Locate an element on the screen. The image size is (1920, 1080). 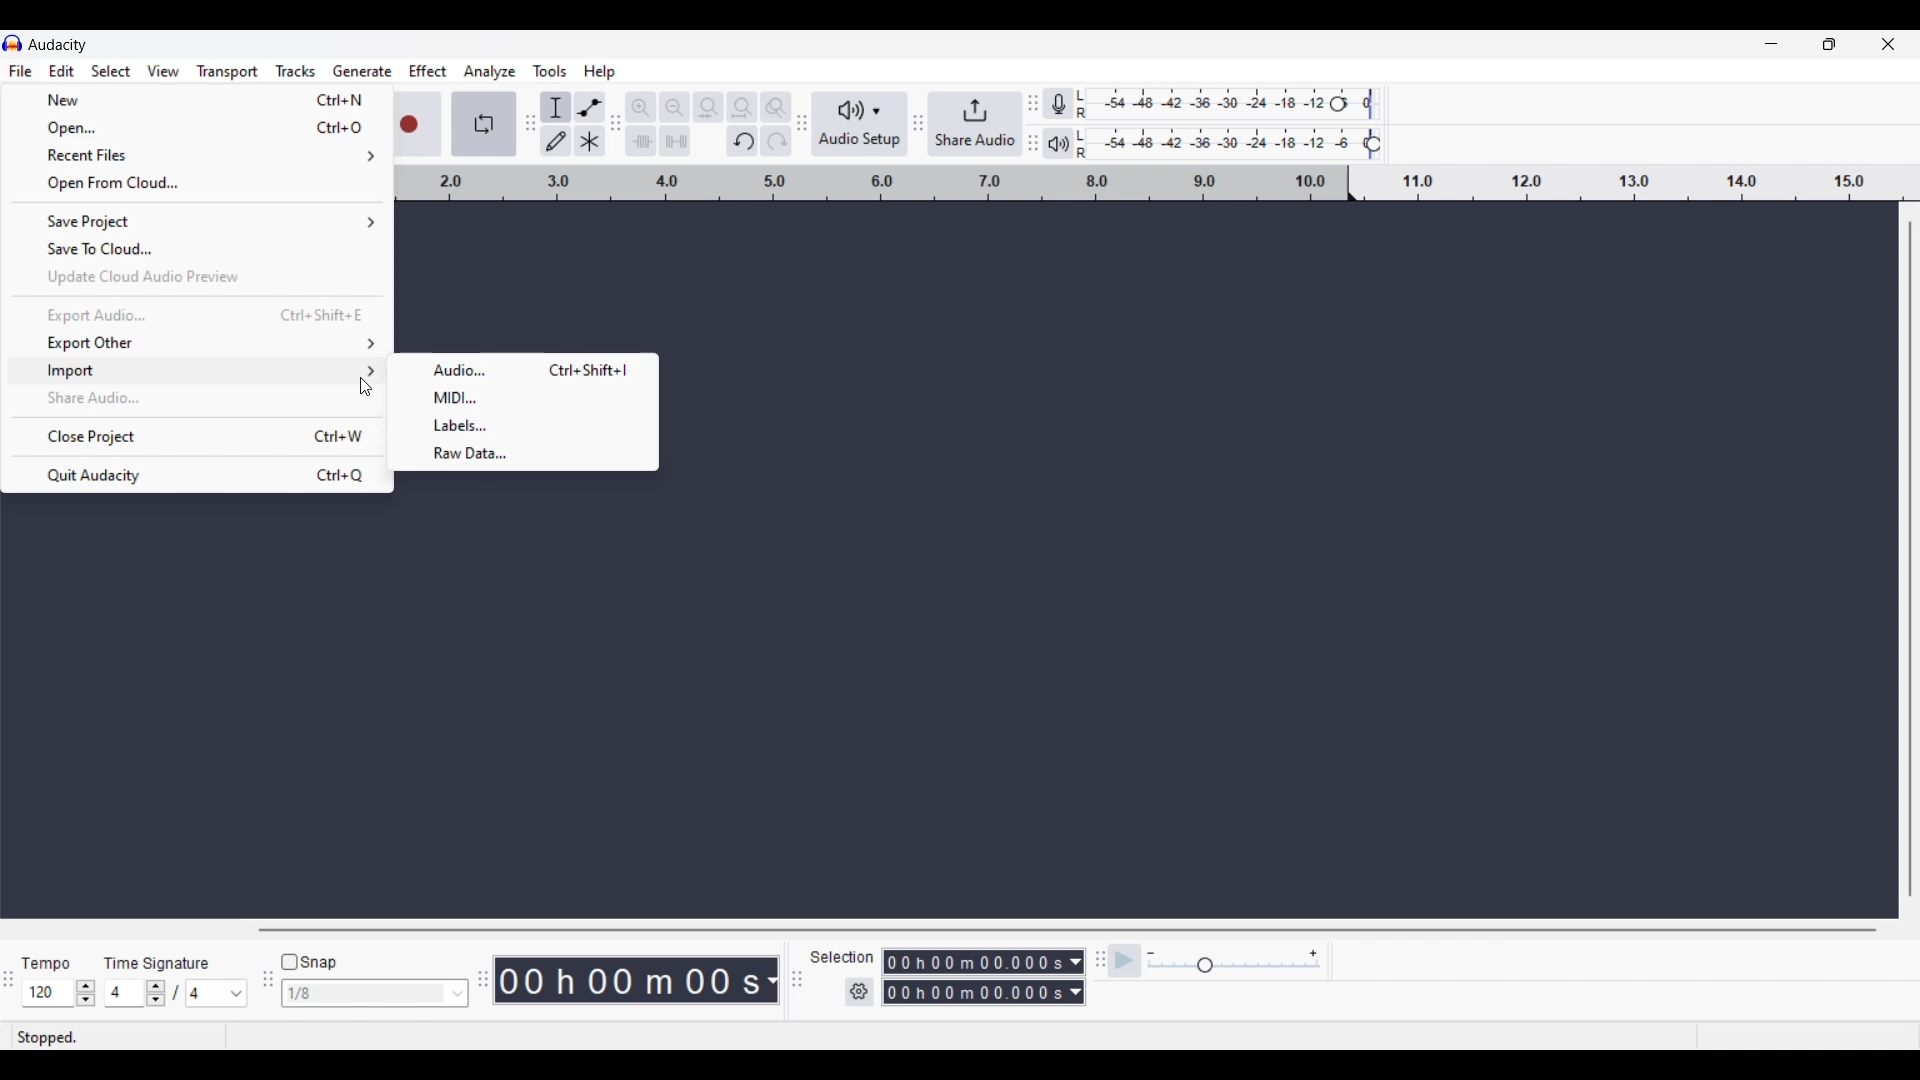
Tempo is located at coordinates (51, 958).